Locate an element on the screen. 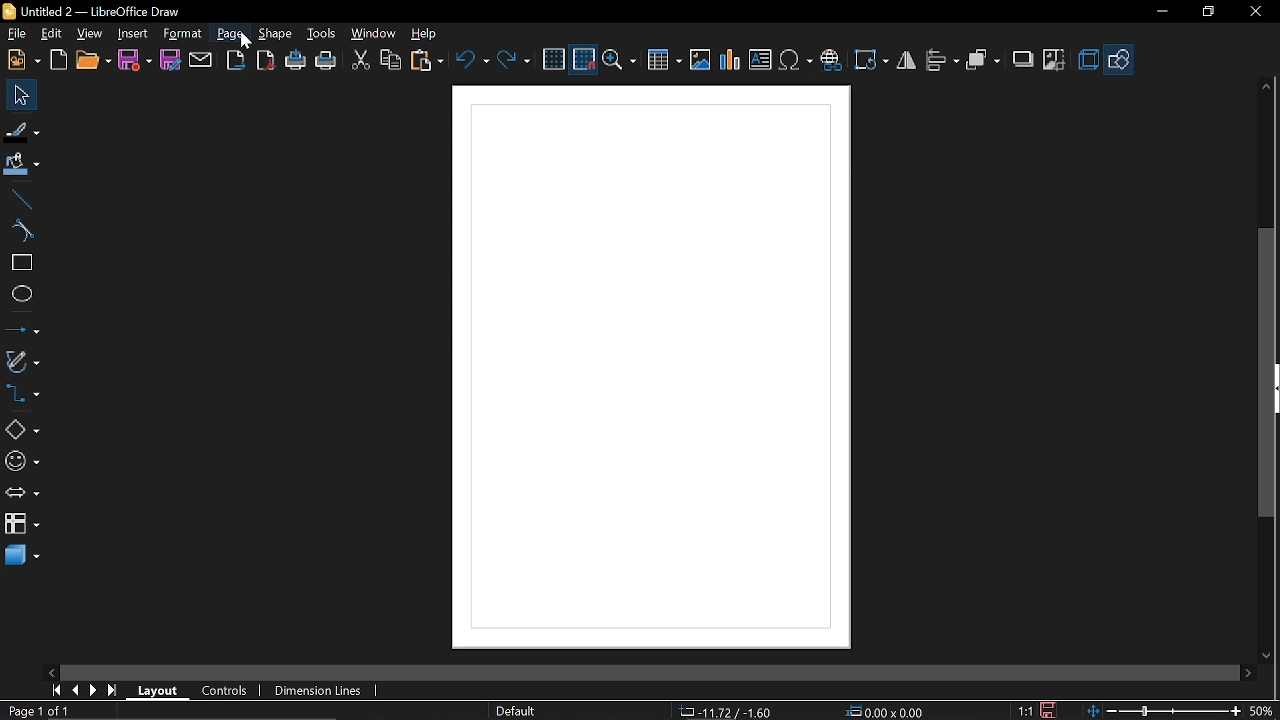  Zoom is located at coordinates (619, 60).